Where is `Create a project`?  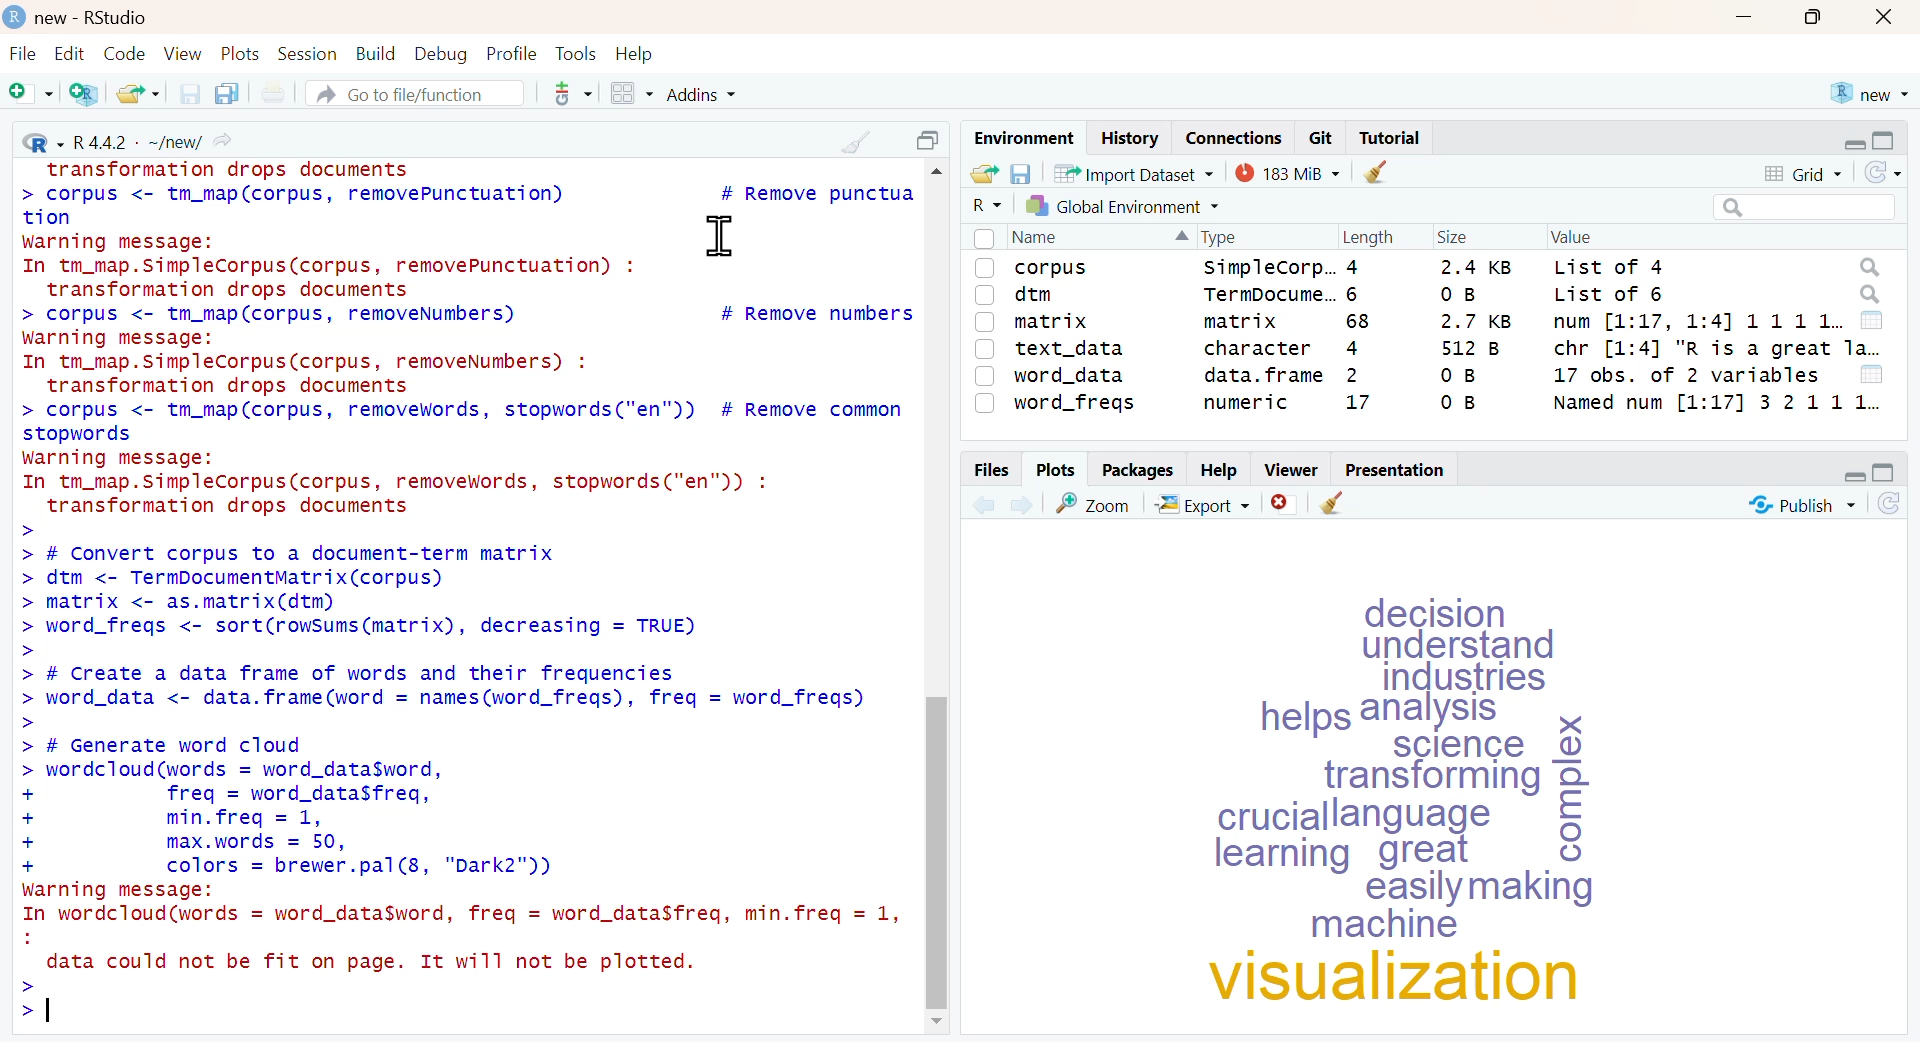 Create a project is located at coordinates (83, 94).